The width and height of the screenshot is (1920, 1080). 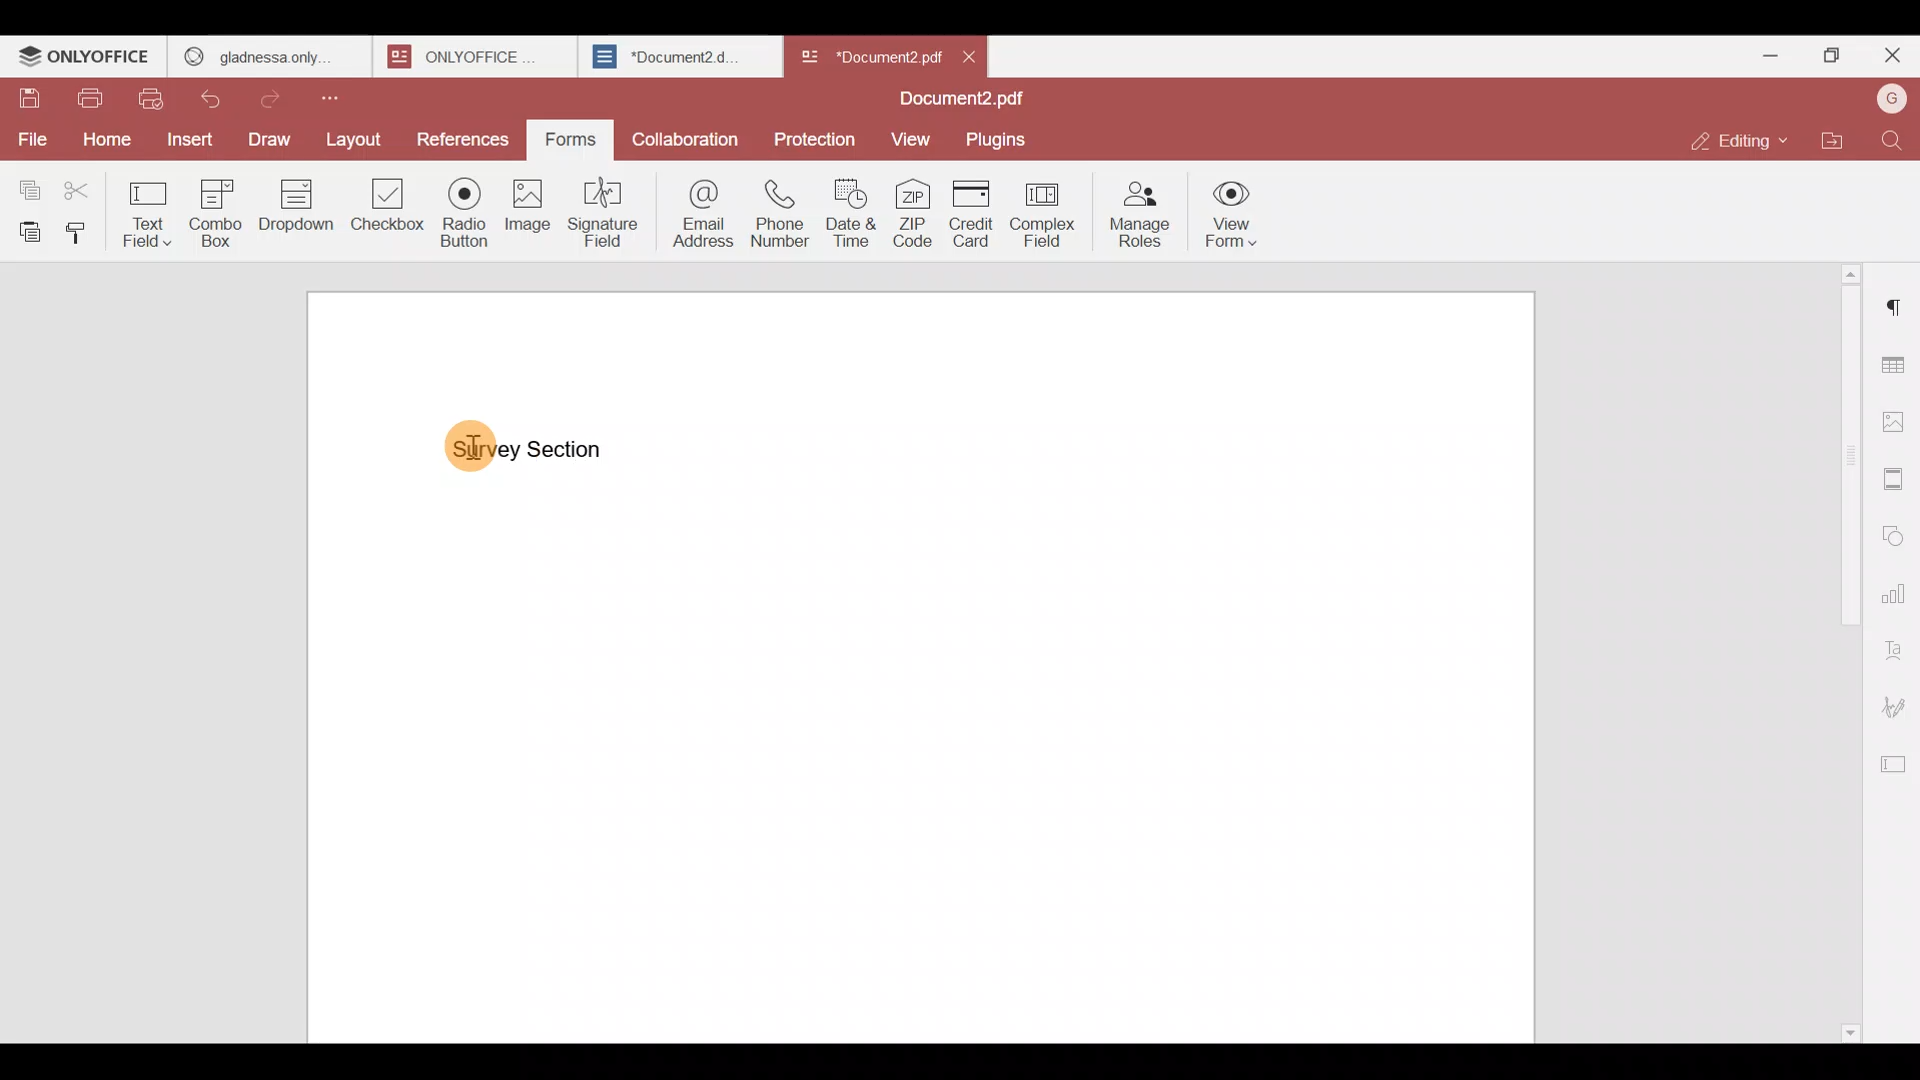 What do you see at coordinates (383, 210) in the screenshot?
I see `Checkbox` at bounding box center [383, 210].